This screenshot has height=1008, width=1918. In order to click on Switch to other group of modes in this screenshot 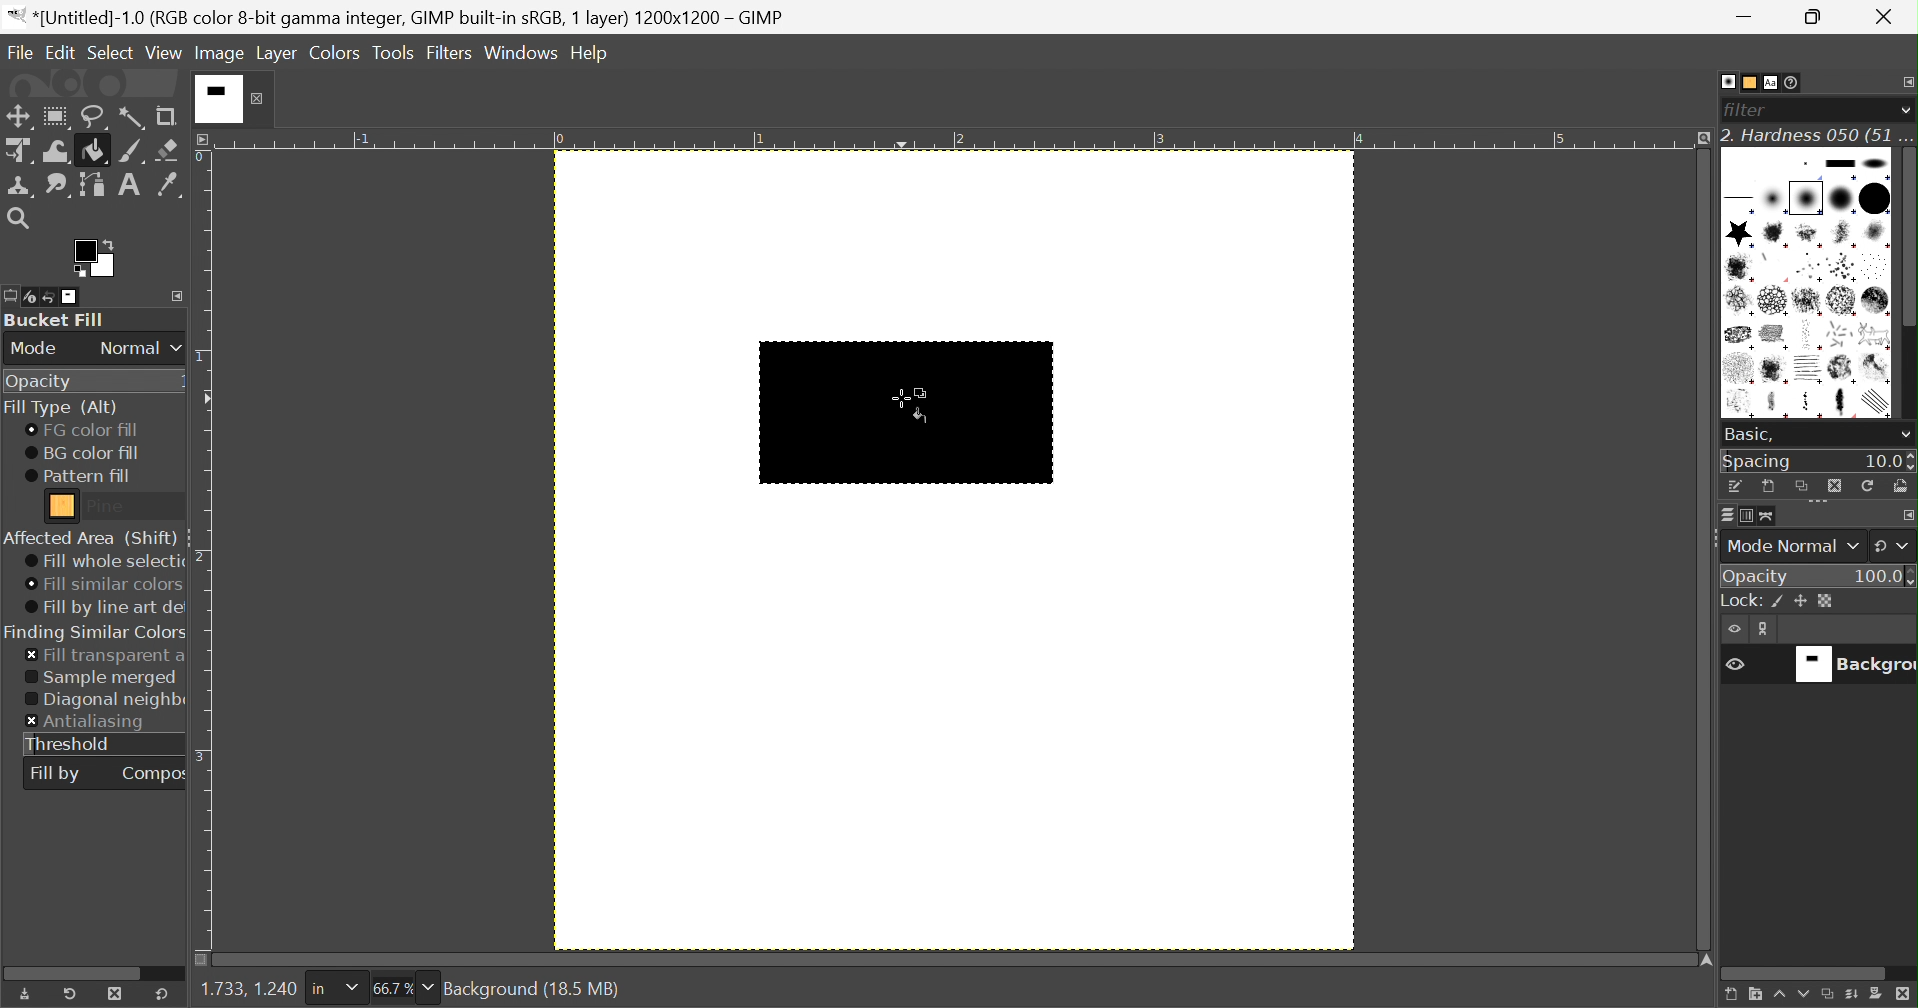, I will do `click(1894, 546)`.